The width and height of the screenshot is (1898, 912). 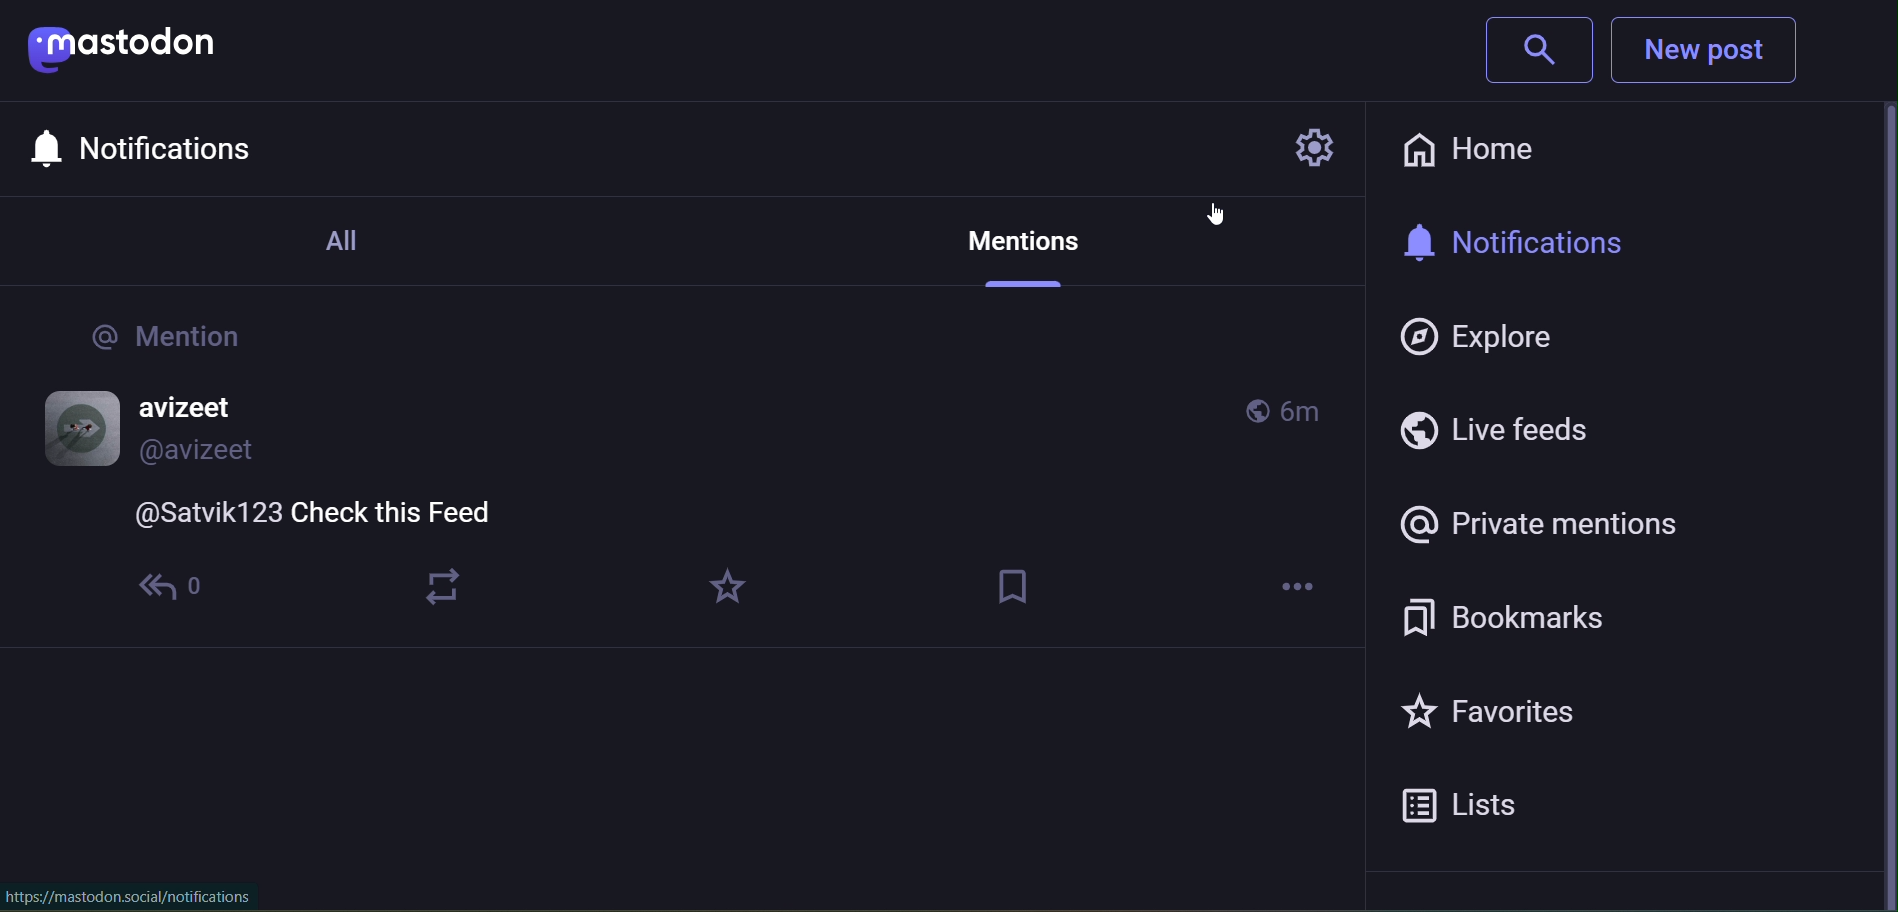 I want to click on home, so click(x=1477, y=154).